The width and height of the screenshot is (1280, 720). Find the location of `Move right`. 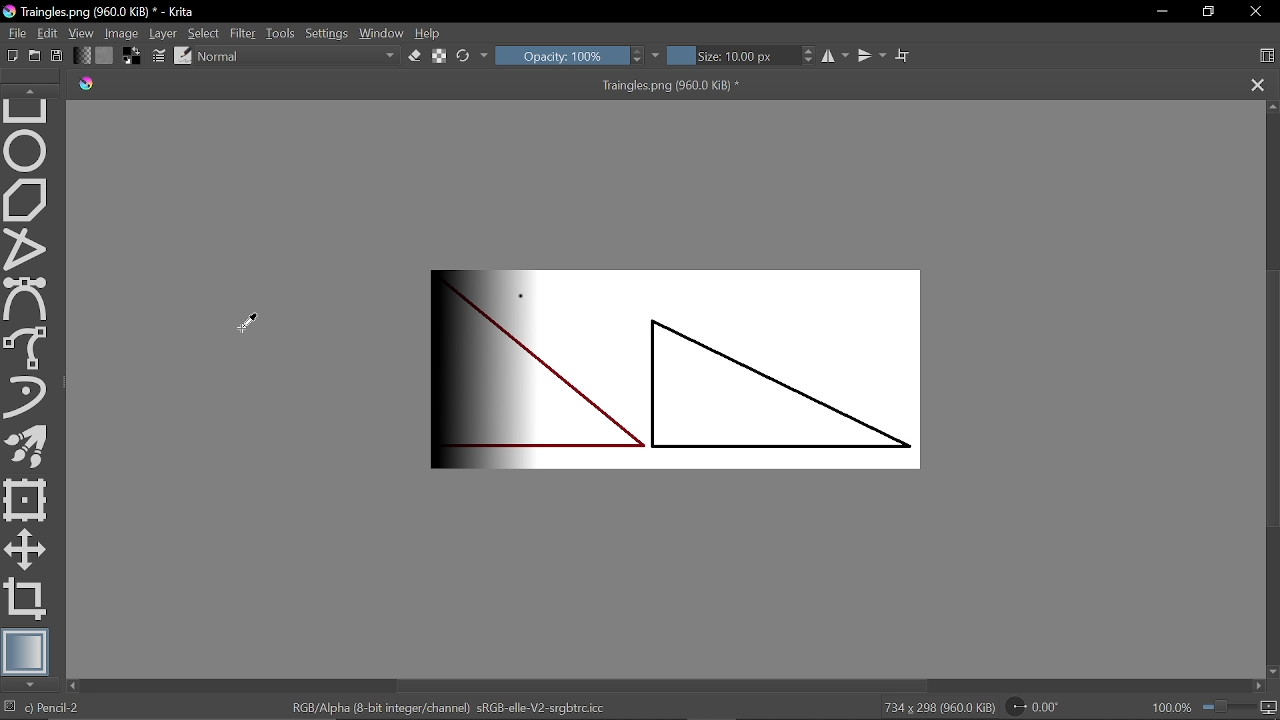

Move right is located at coordinates (1259, 685).